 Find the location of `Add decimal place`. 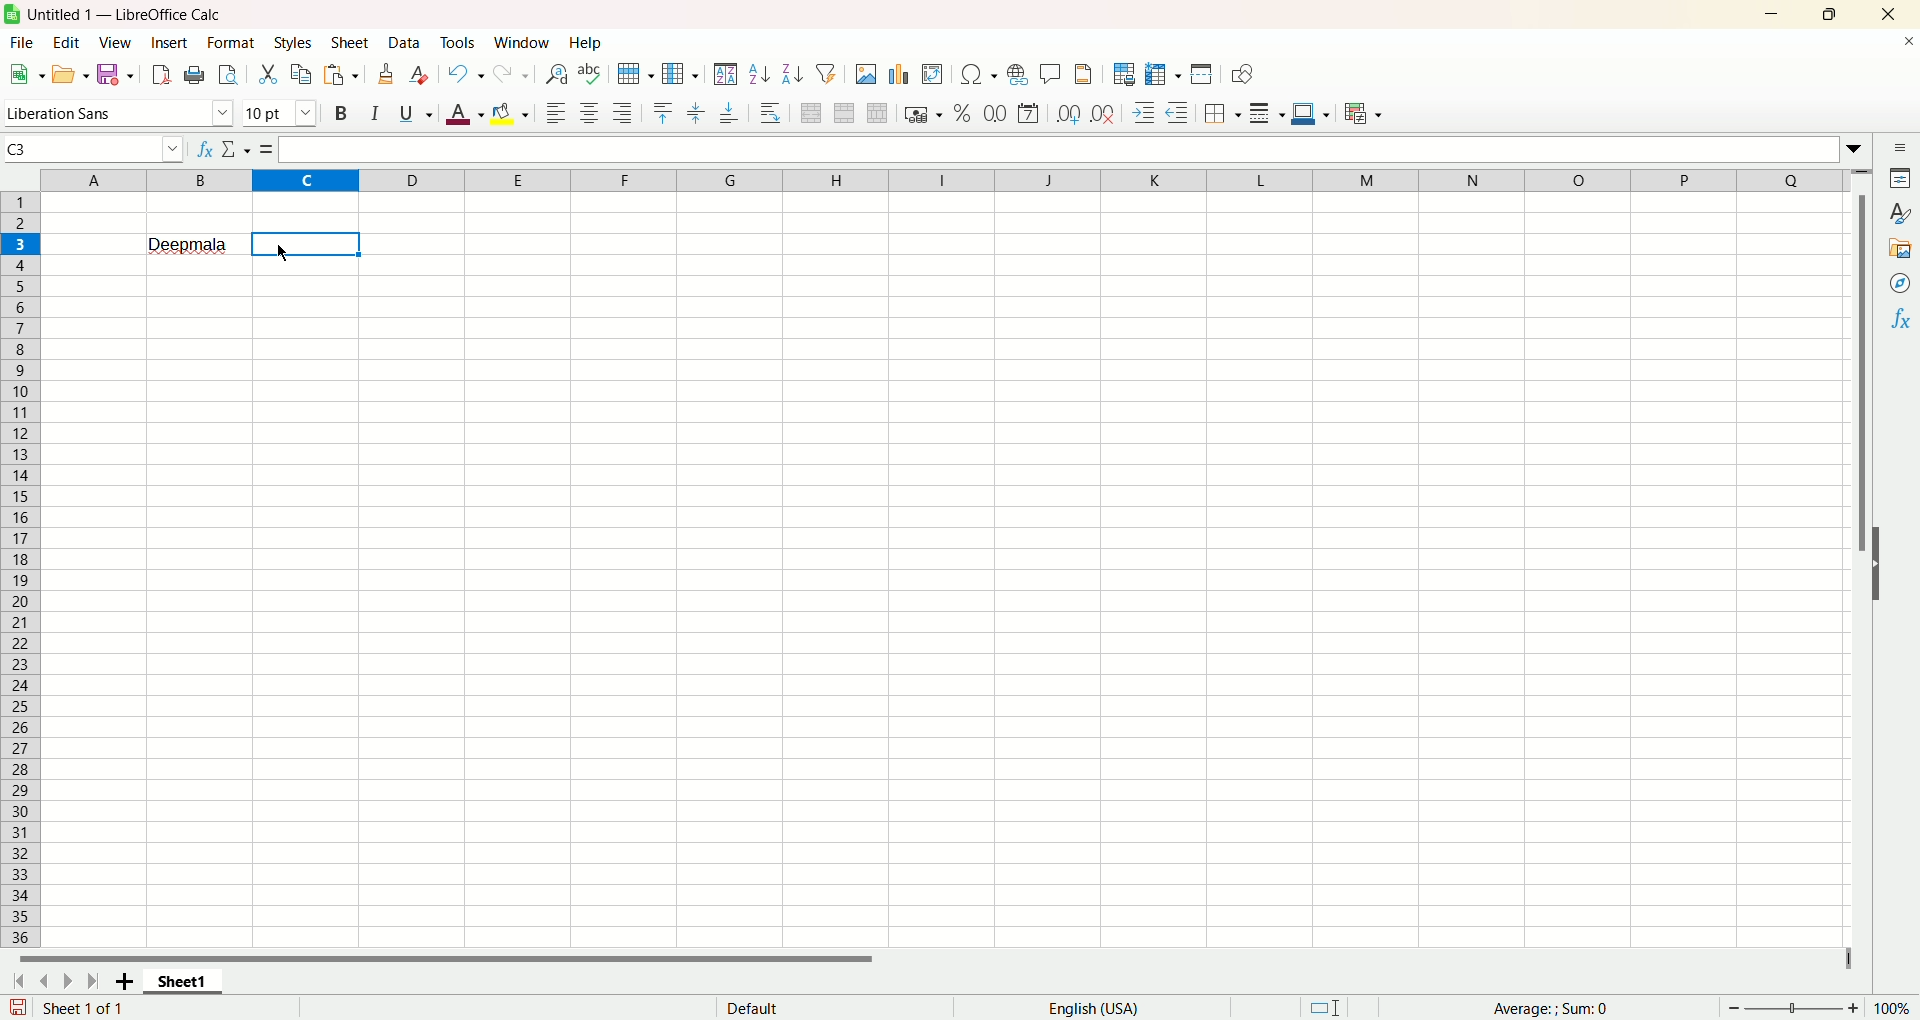

Add decimal place is located at coordinates (1067, 116).